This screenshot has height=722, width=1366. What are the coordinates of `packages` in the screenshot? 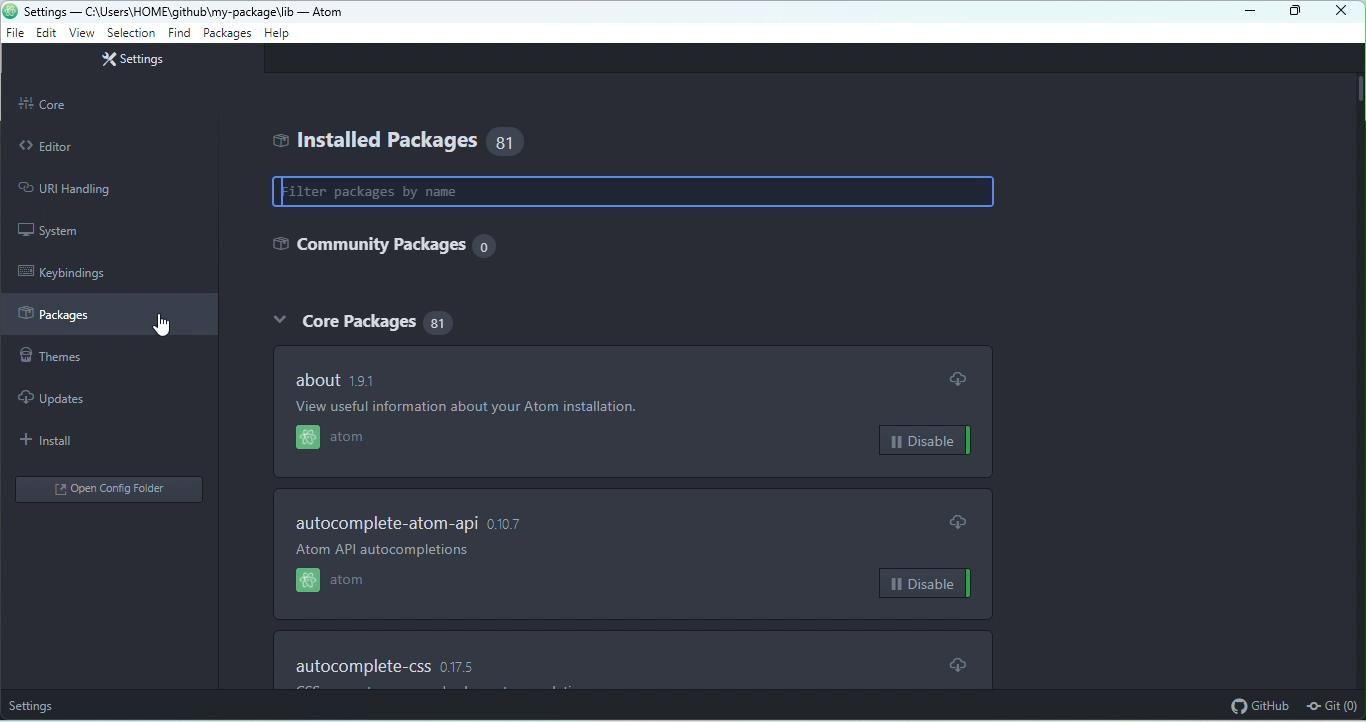 It's located at (109, 316).